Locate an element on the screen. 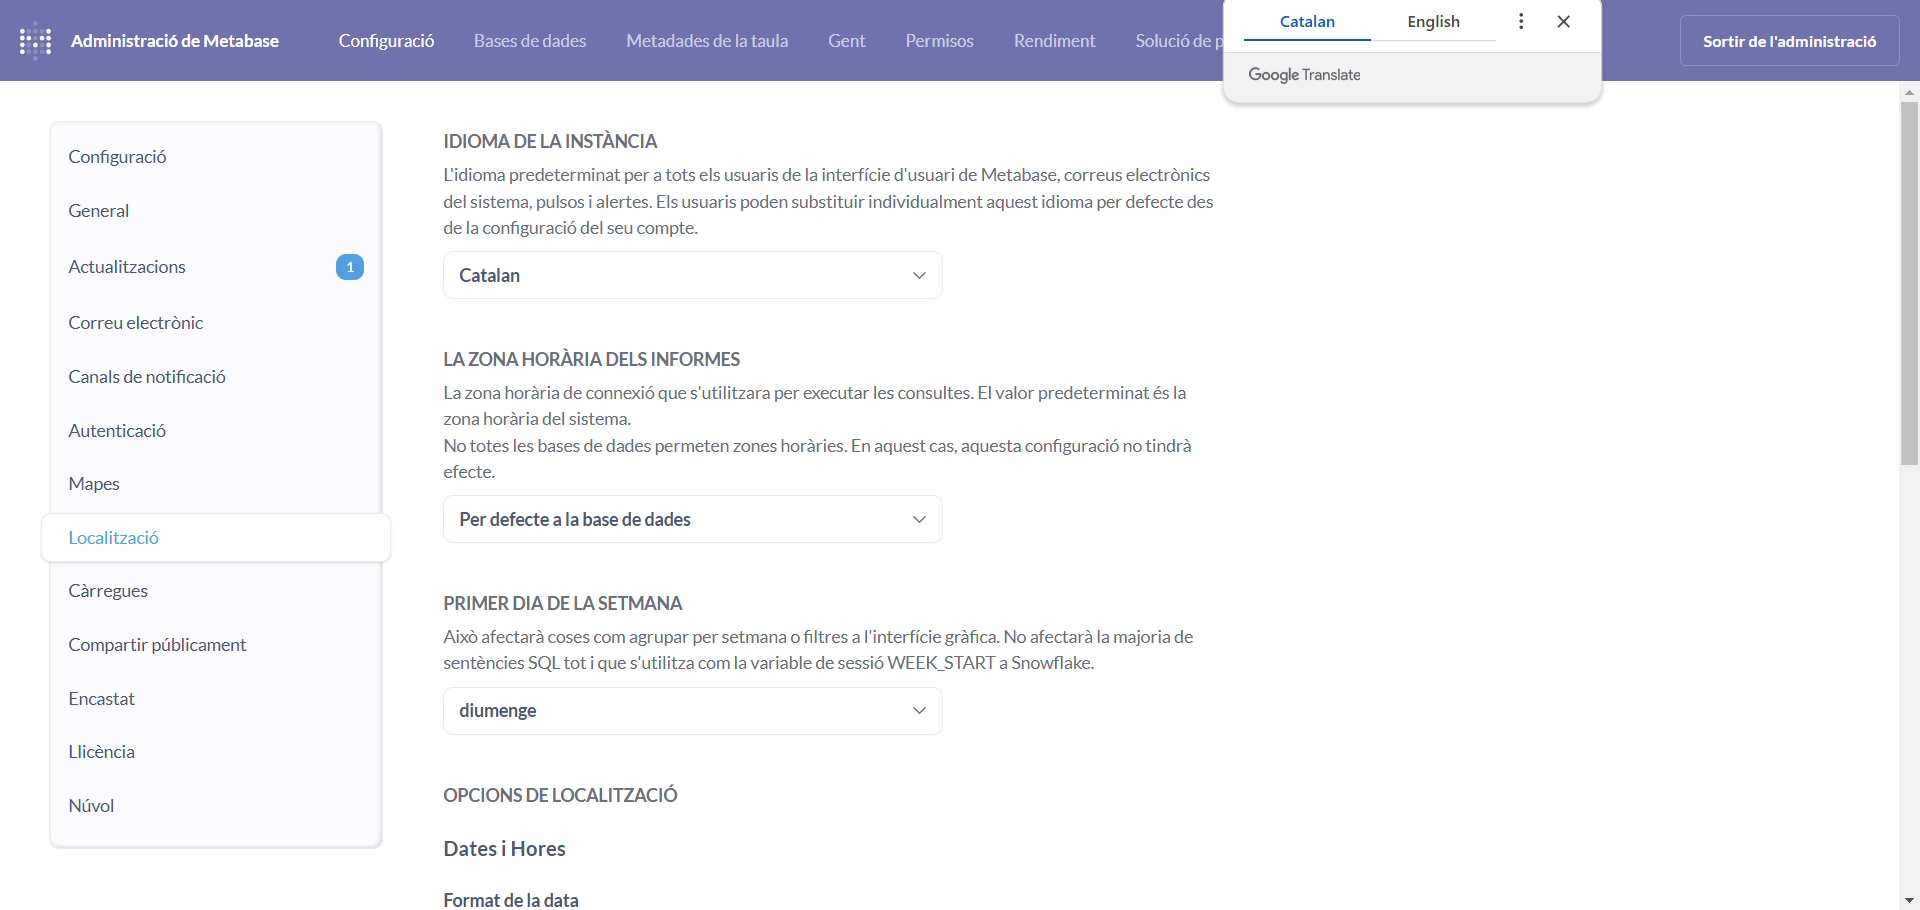 The image size is (1920, 910). updates is located at coordinates (211, 263).